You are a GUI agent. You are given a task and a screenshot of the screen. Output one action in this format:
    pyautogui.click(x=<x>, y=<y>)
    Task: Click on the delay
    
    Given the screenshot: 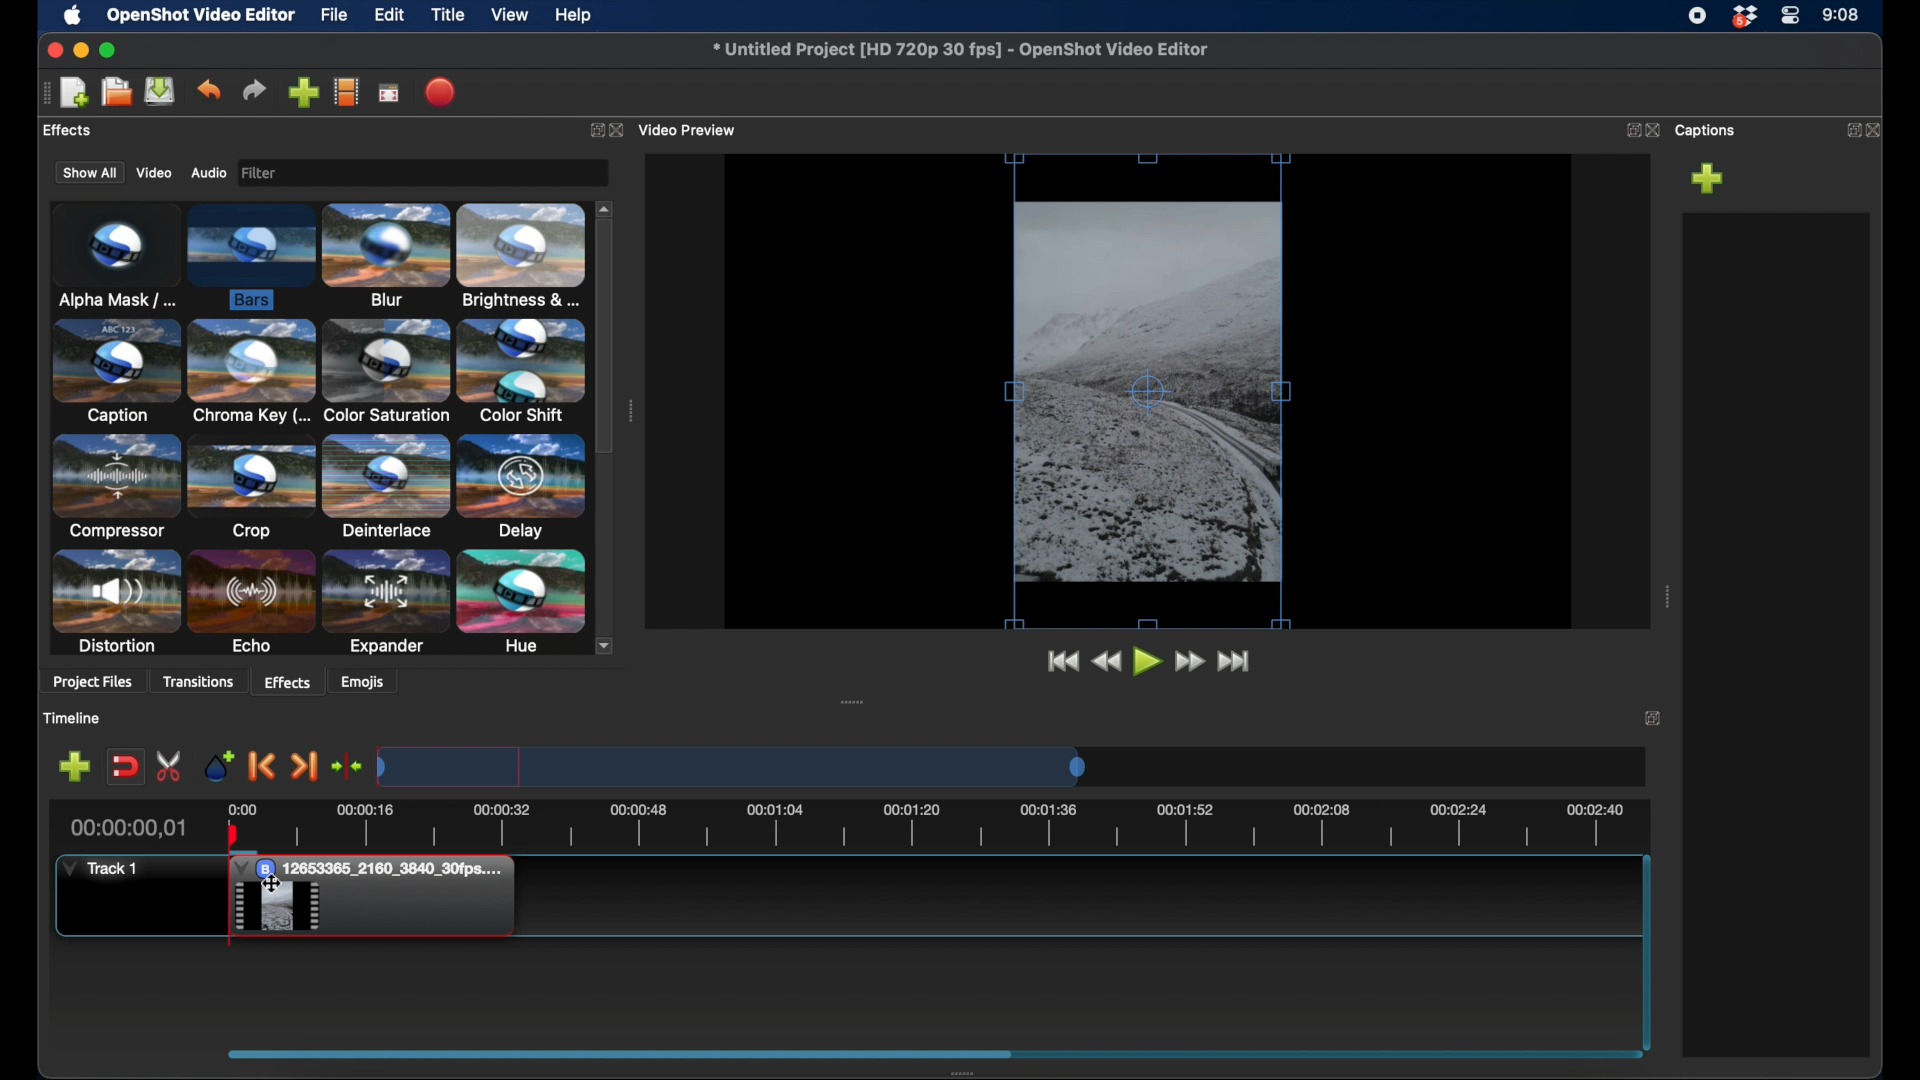 What is the action you would take?
    pyautogui.click(x=519, y=486)
    